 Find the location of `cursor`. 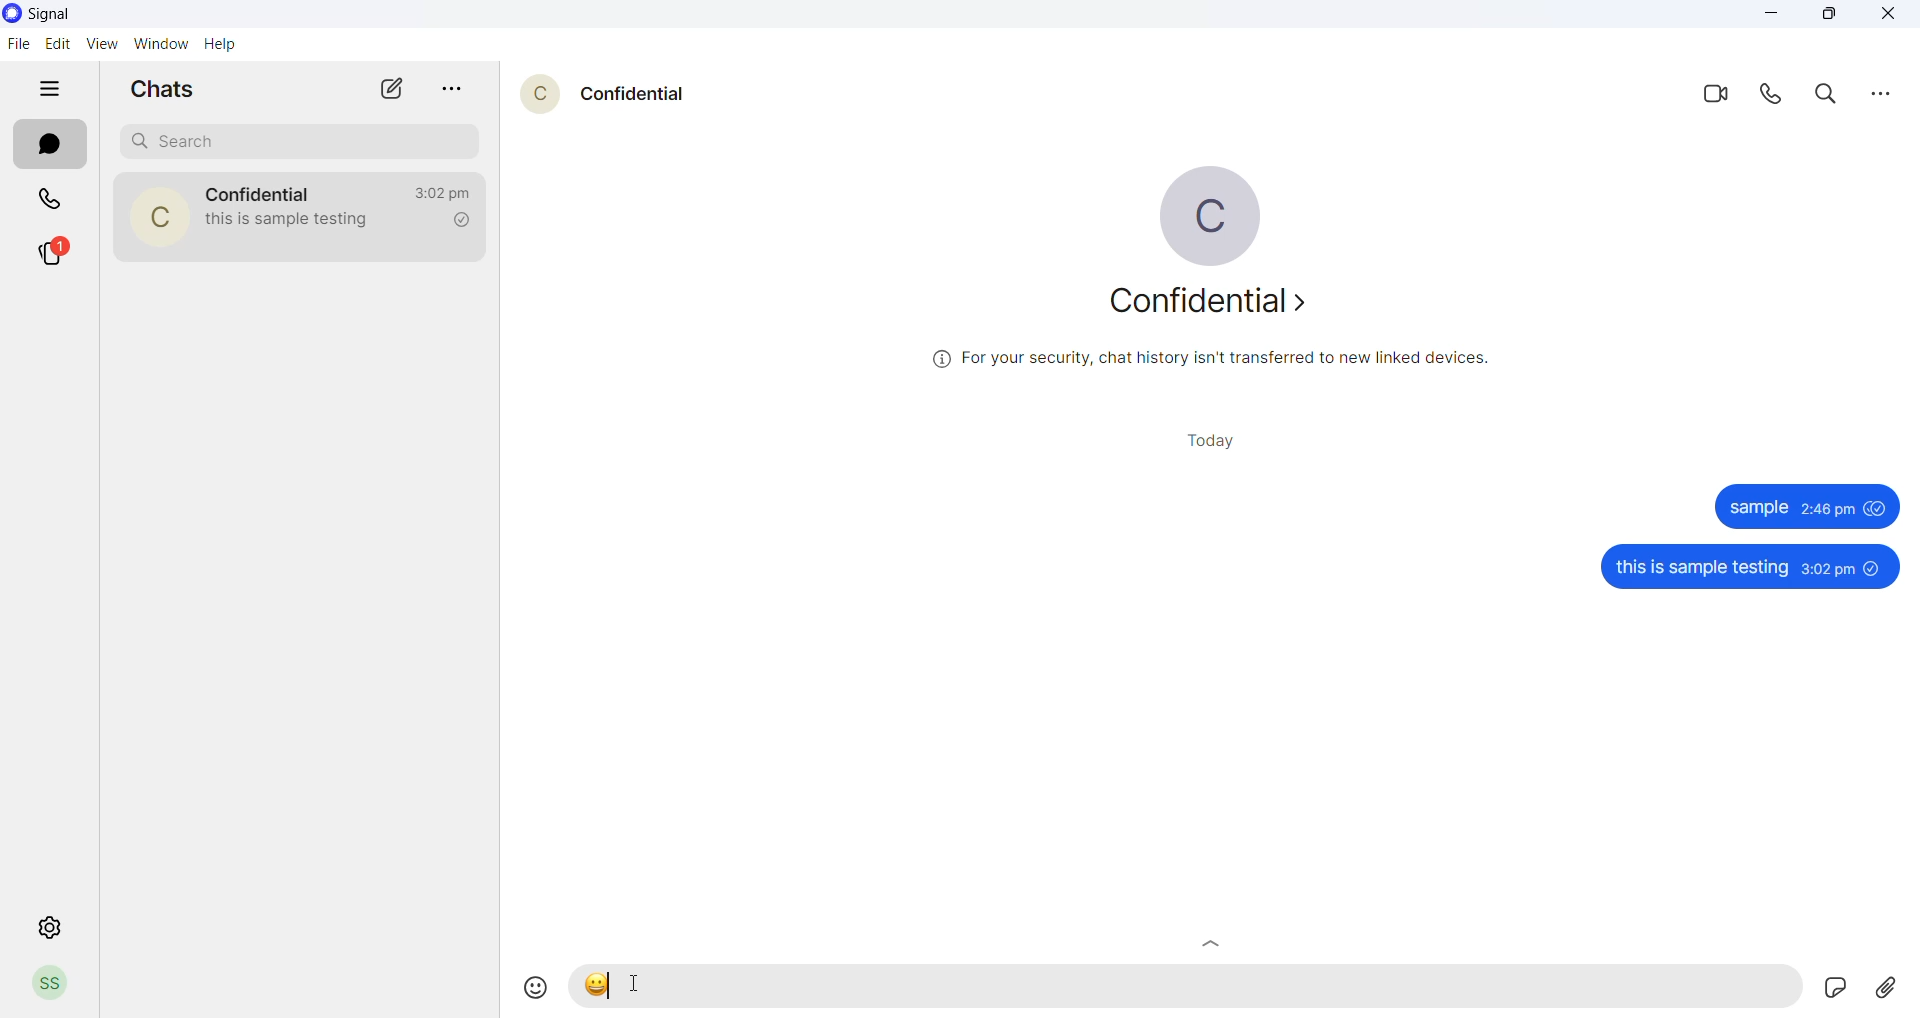

cursor is located at coordinates (639, 985).